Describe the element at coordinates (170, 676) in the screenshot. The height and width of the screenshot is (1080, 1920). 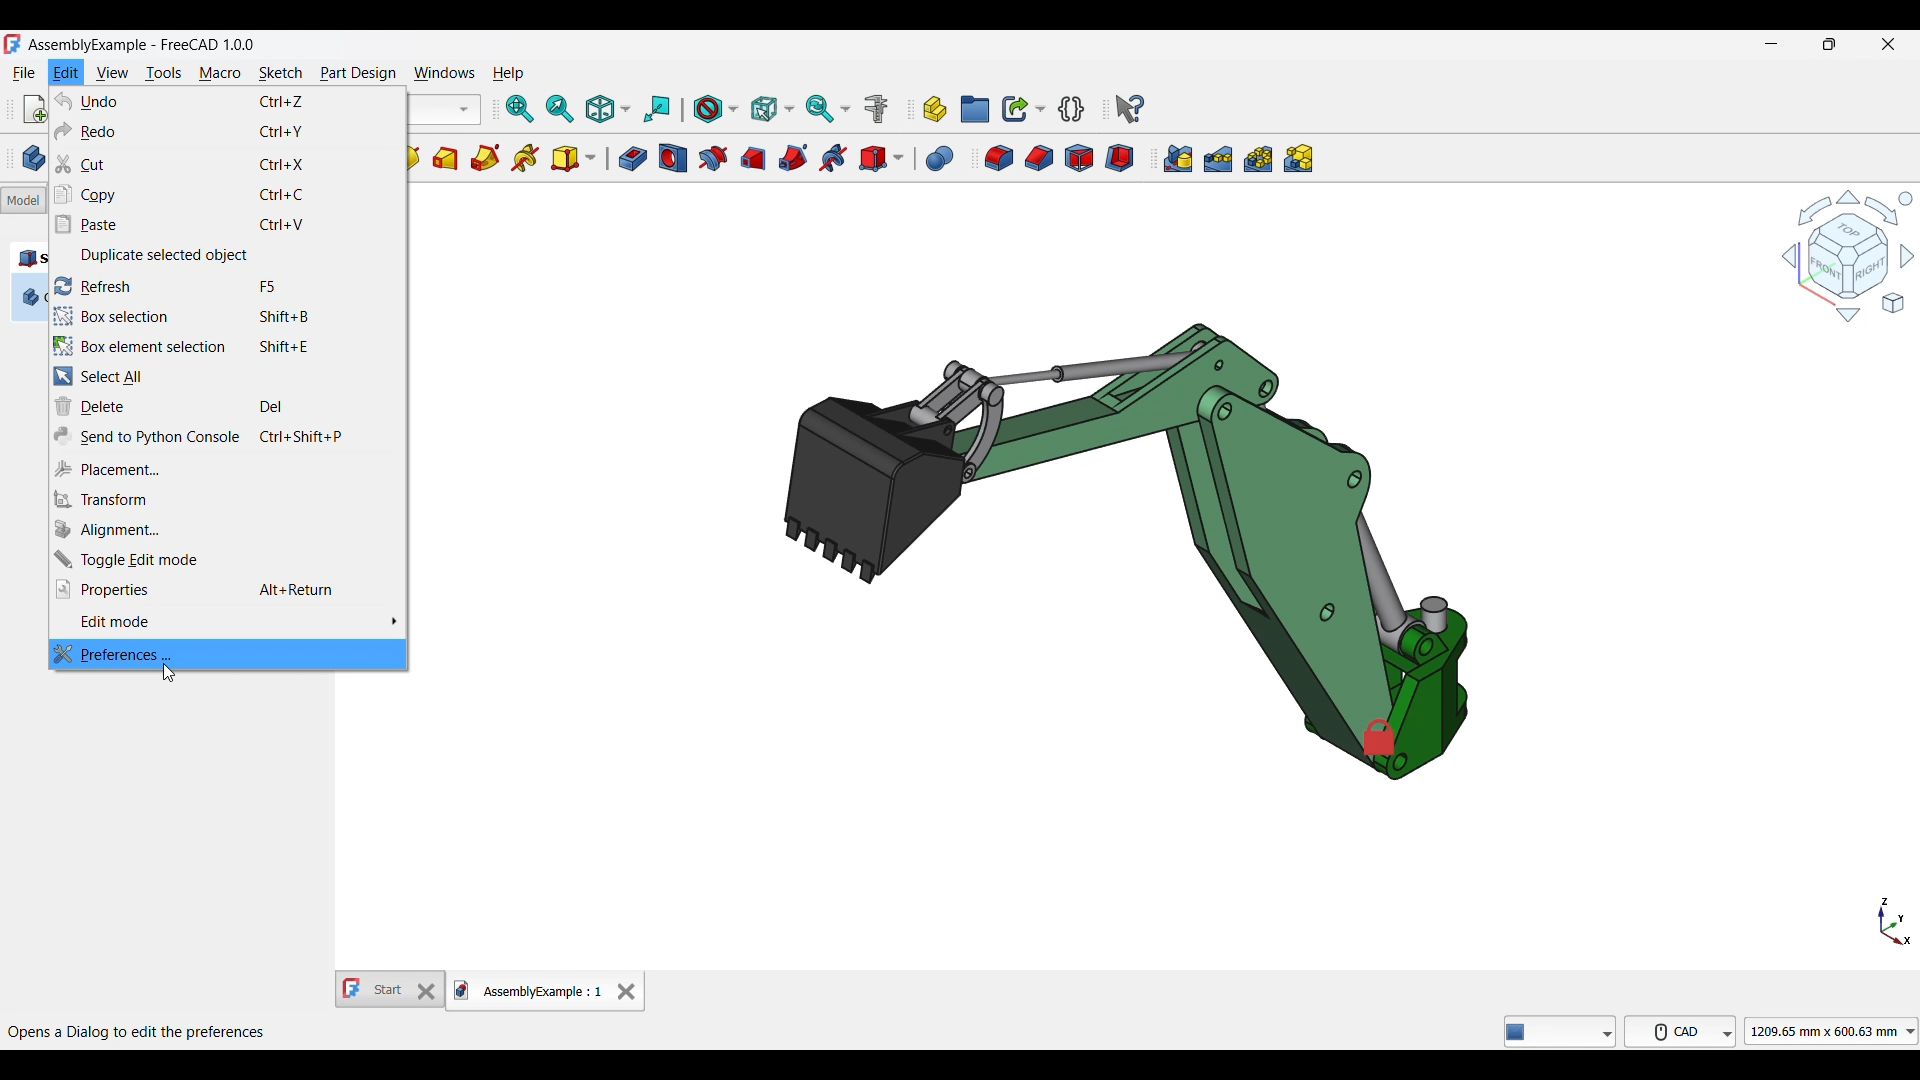
I see `cursor` at that location.